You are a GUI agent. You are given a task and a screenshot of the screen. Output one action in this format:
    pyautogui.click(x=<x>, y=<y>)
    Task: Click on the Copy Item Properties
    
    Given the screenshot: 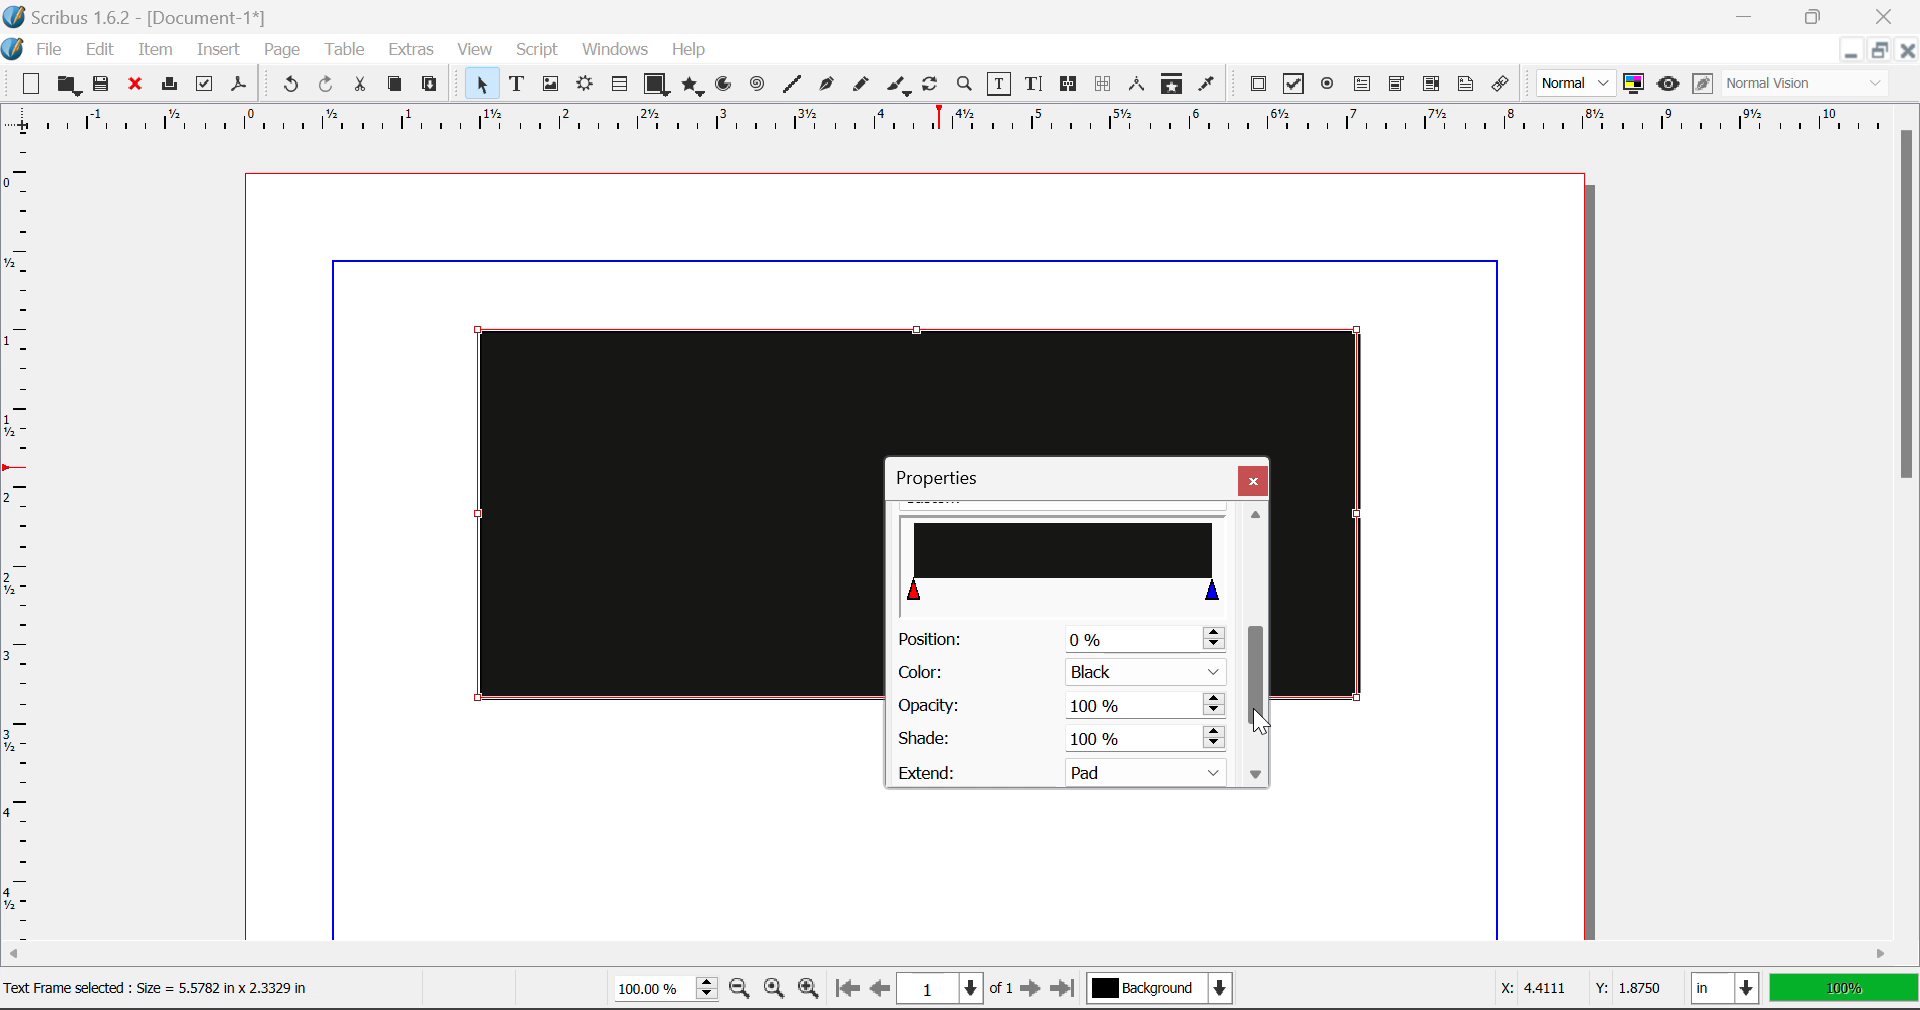 What is the action you would take?
    pyautogui.click(x=1171, y=86)
    